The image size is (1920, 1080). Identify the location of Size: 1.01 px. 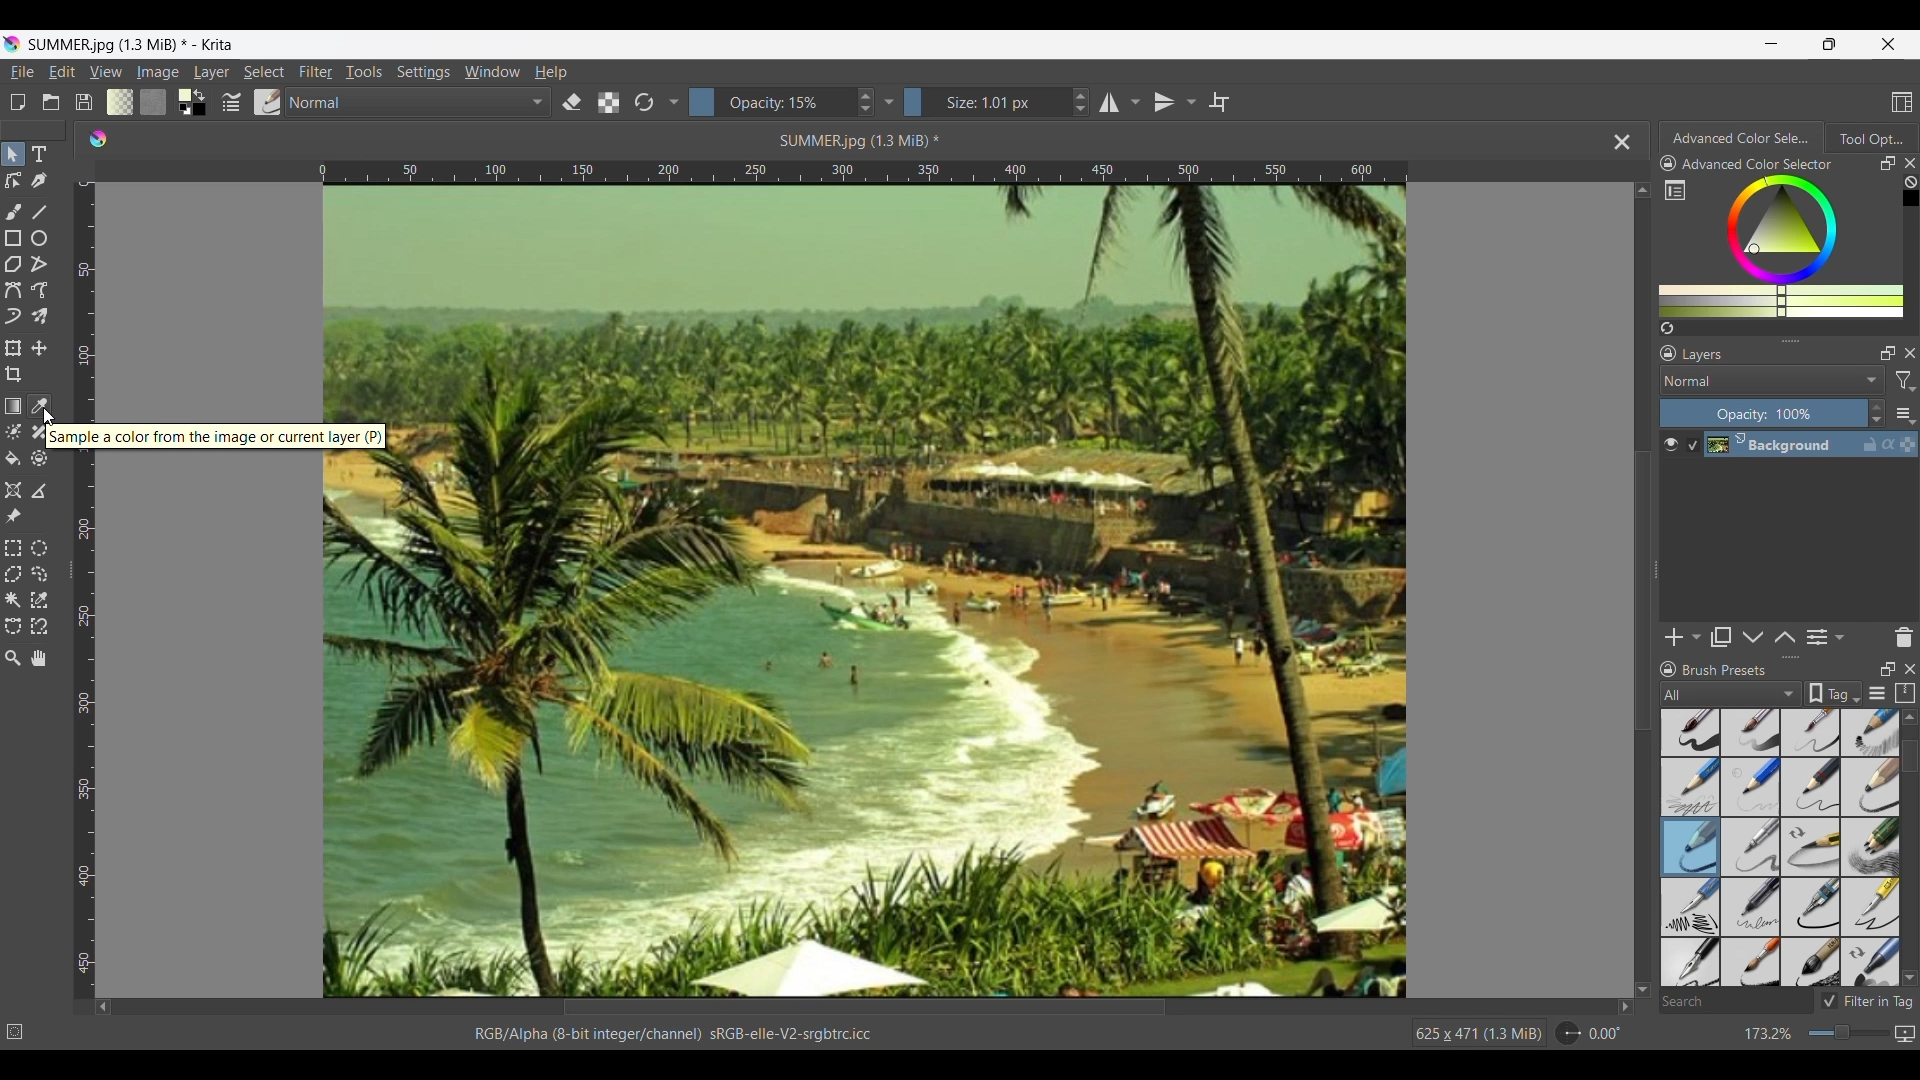
(985, 102).